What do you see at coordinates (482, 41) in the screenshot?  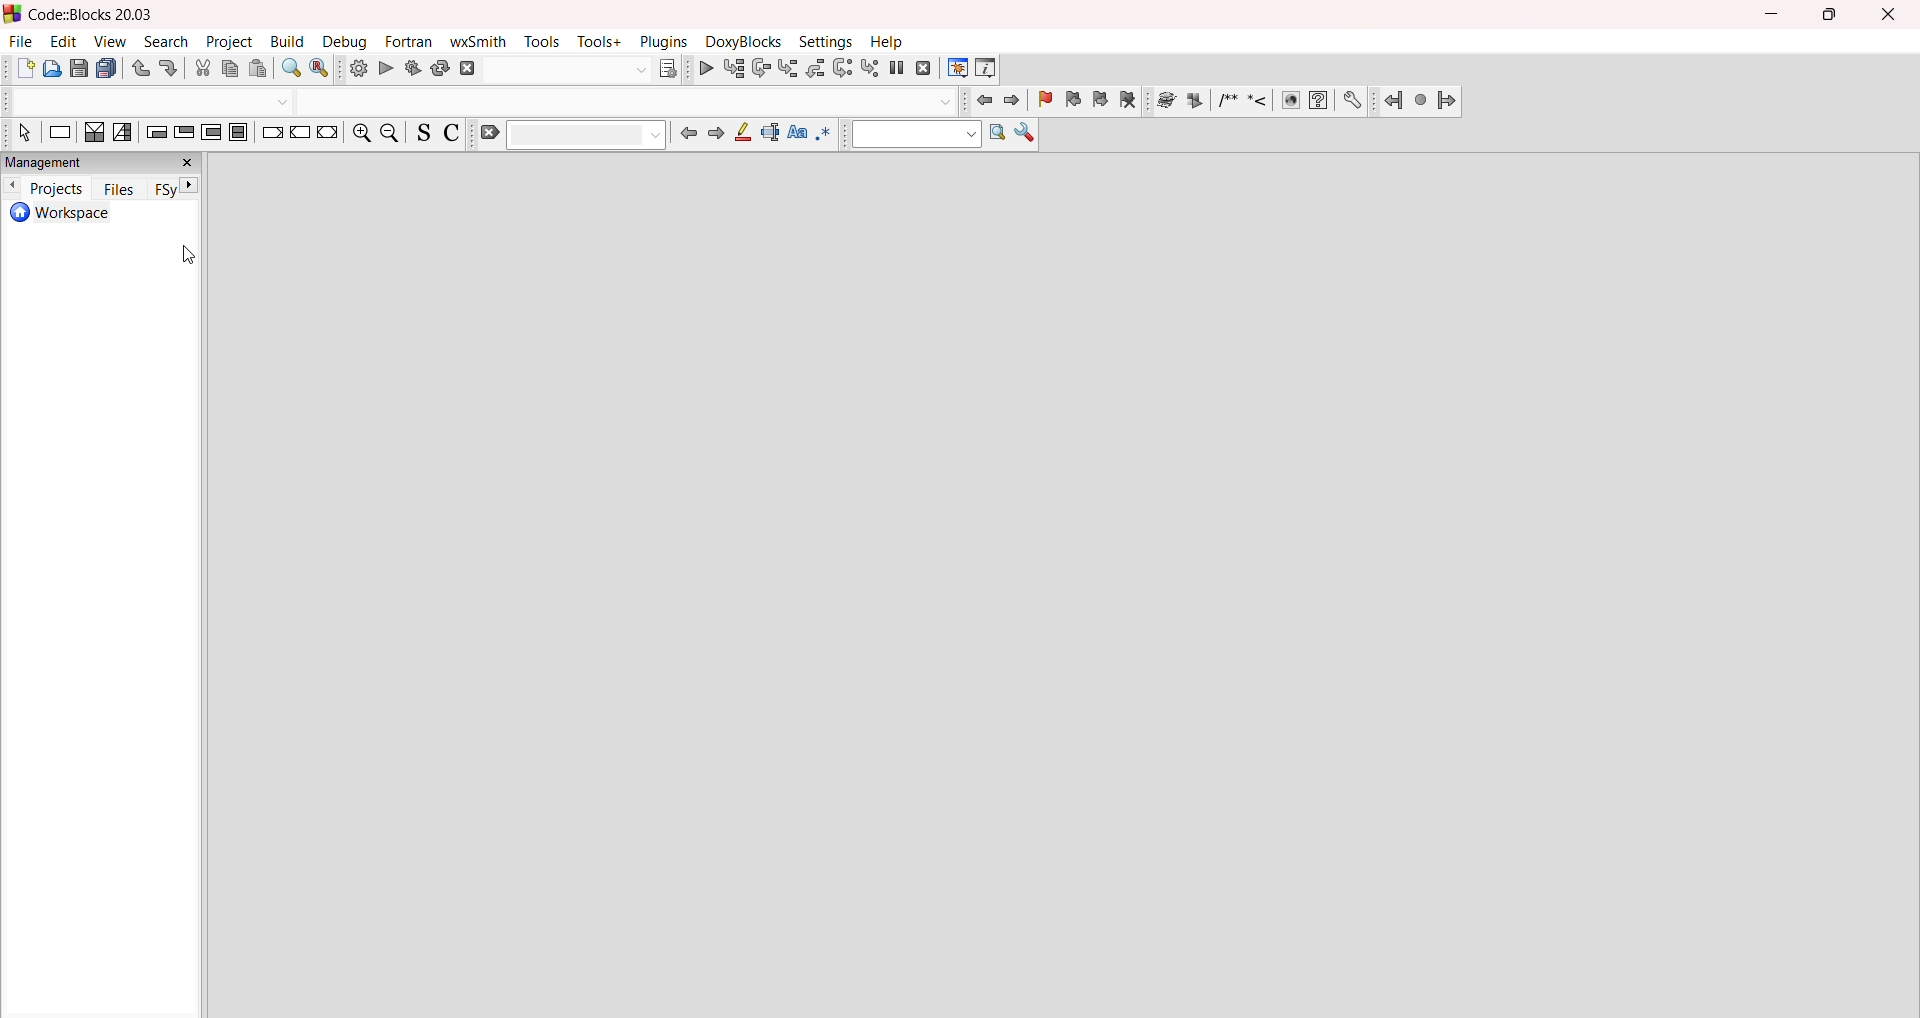 I see `wxSmith` at bounding box center [482, 41].